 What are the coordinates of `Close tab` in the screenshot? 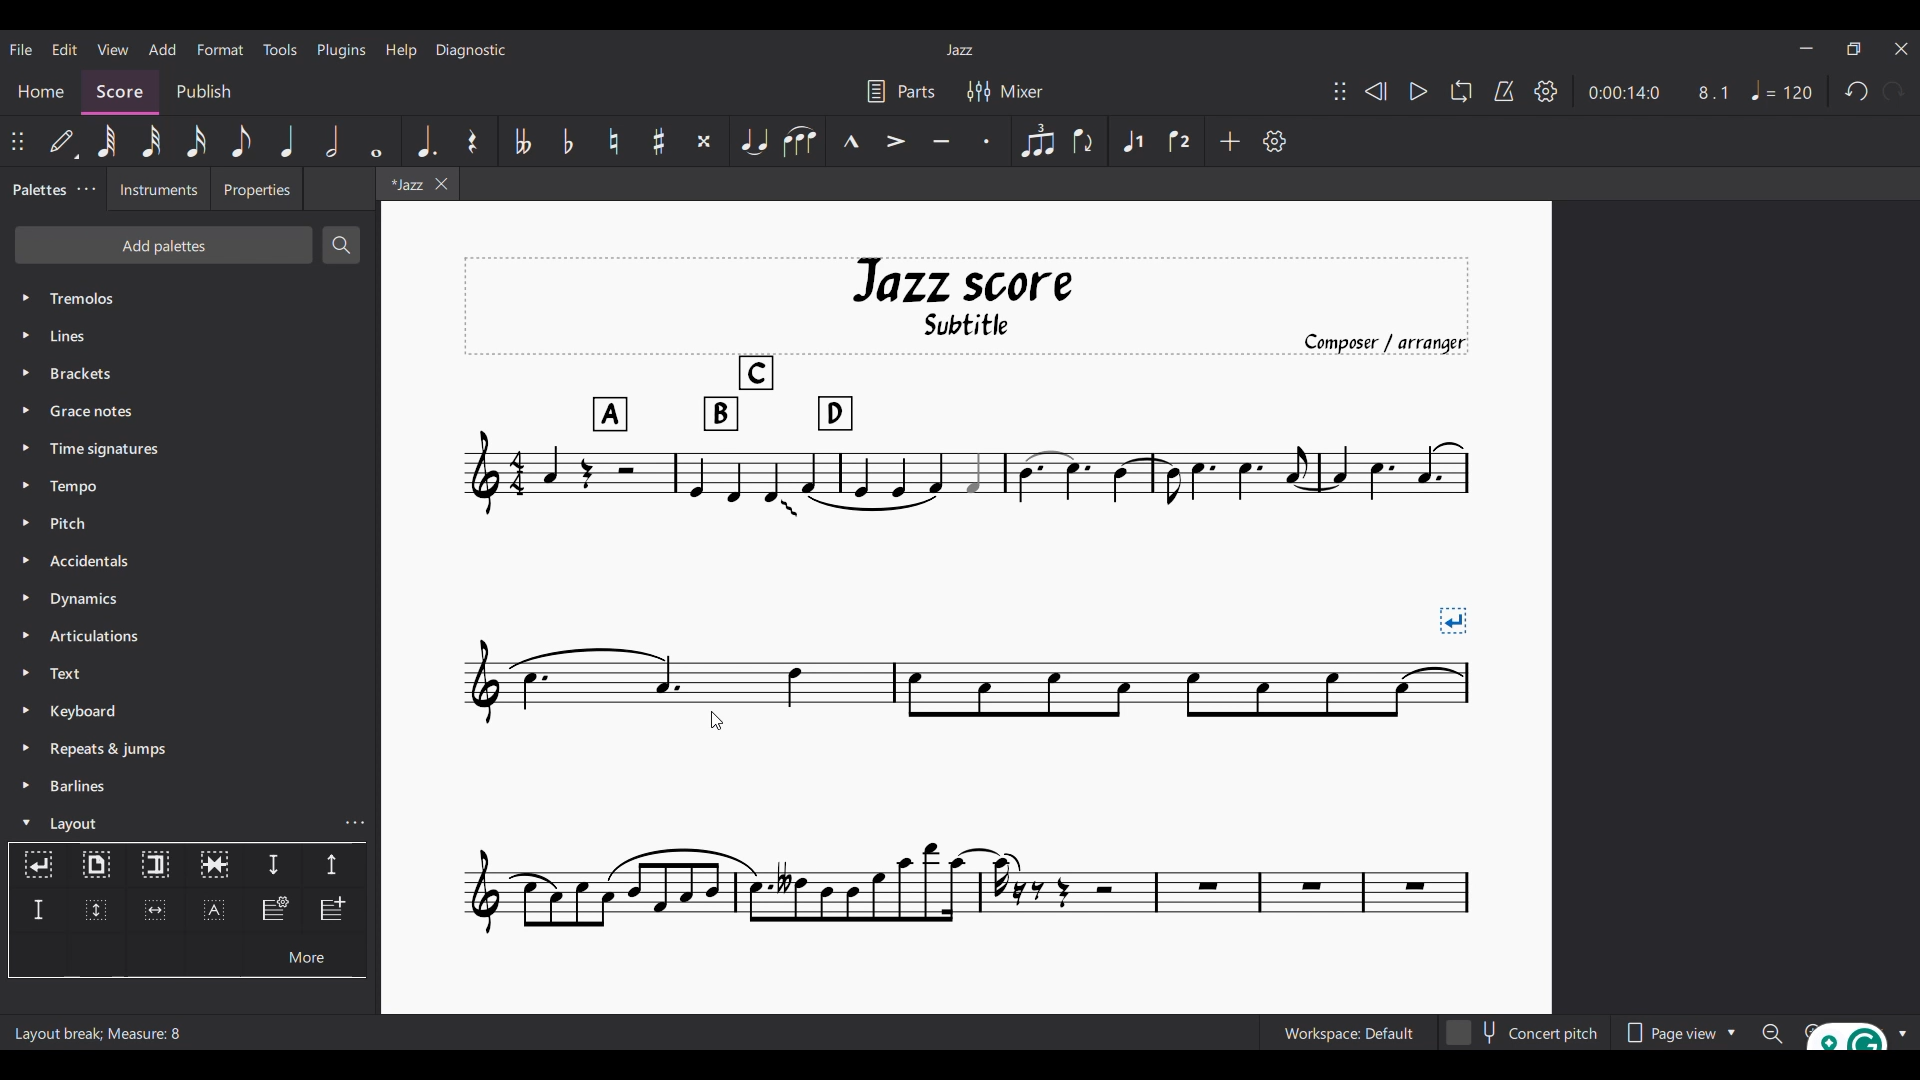 It's located at (442, 184).